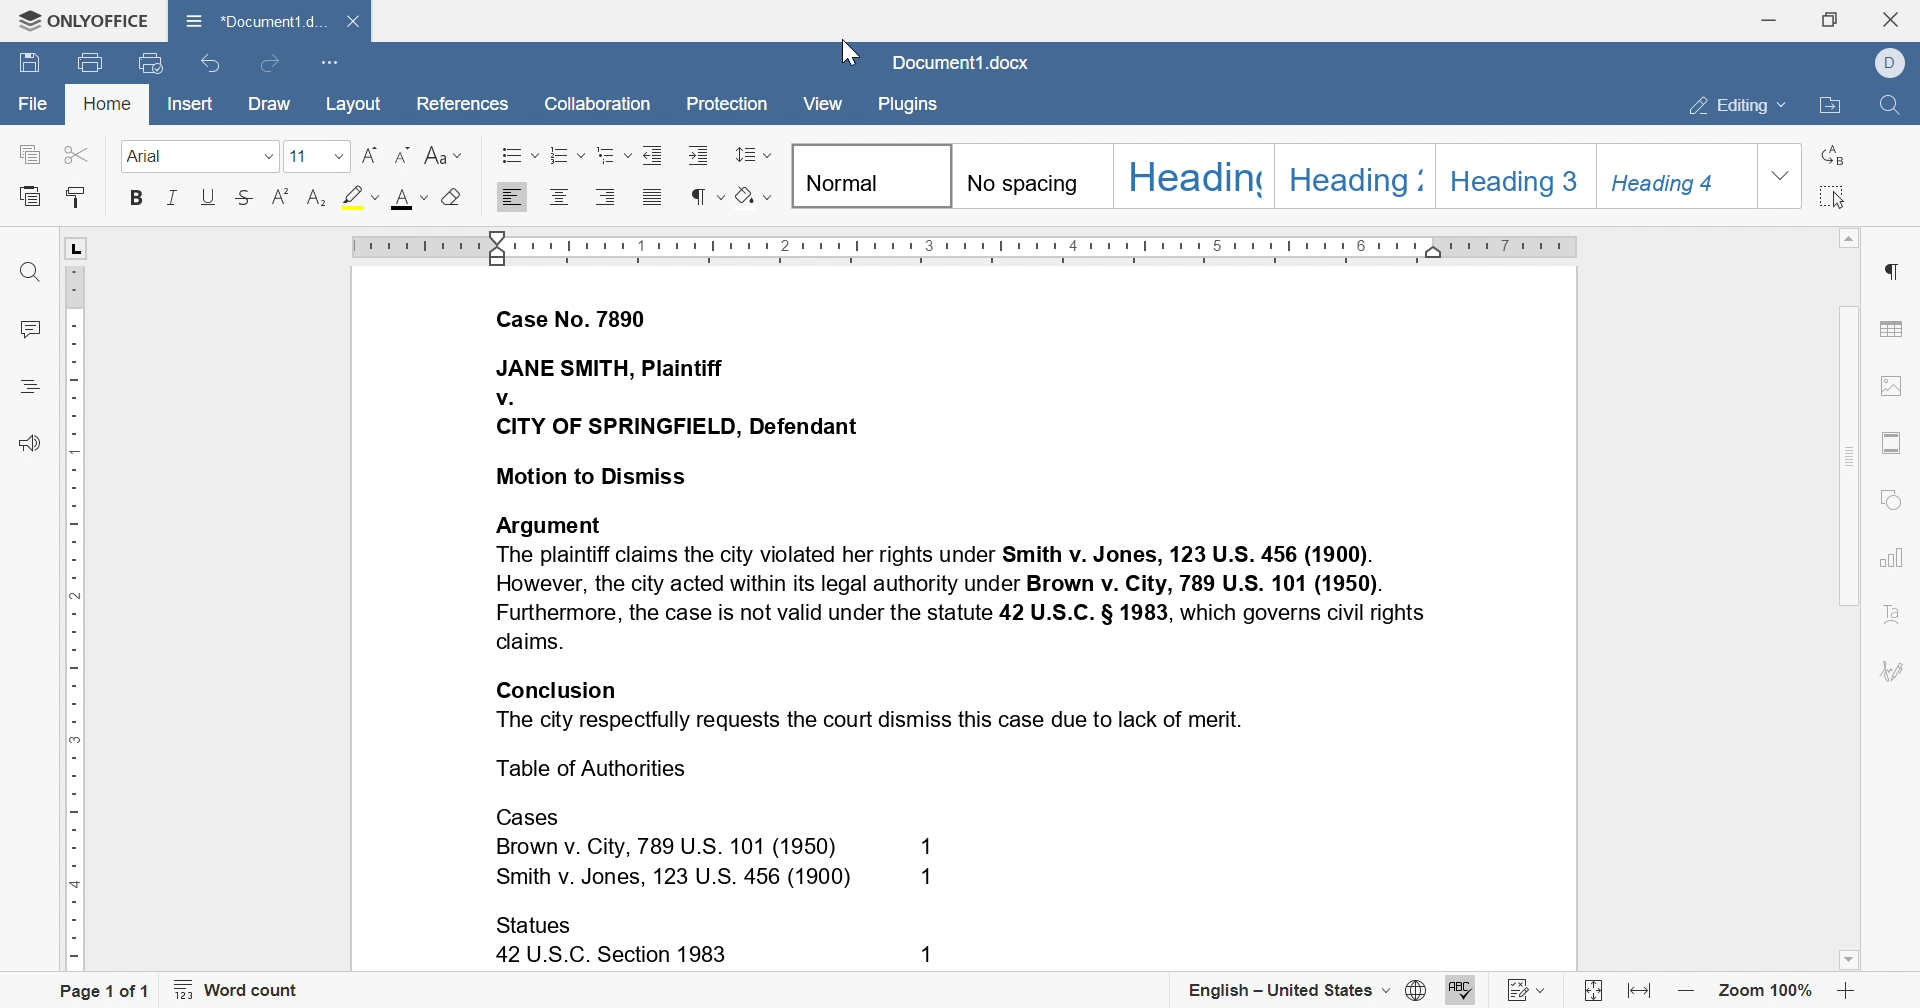  Describe the element at coordinates (657, 153) in the screenshot. I see `decrease indent` at that location.